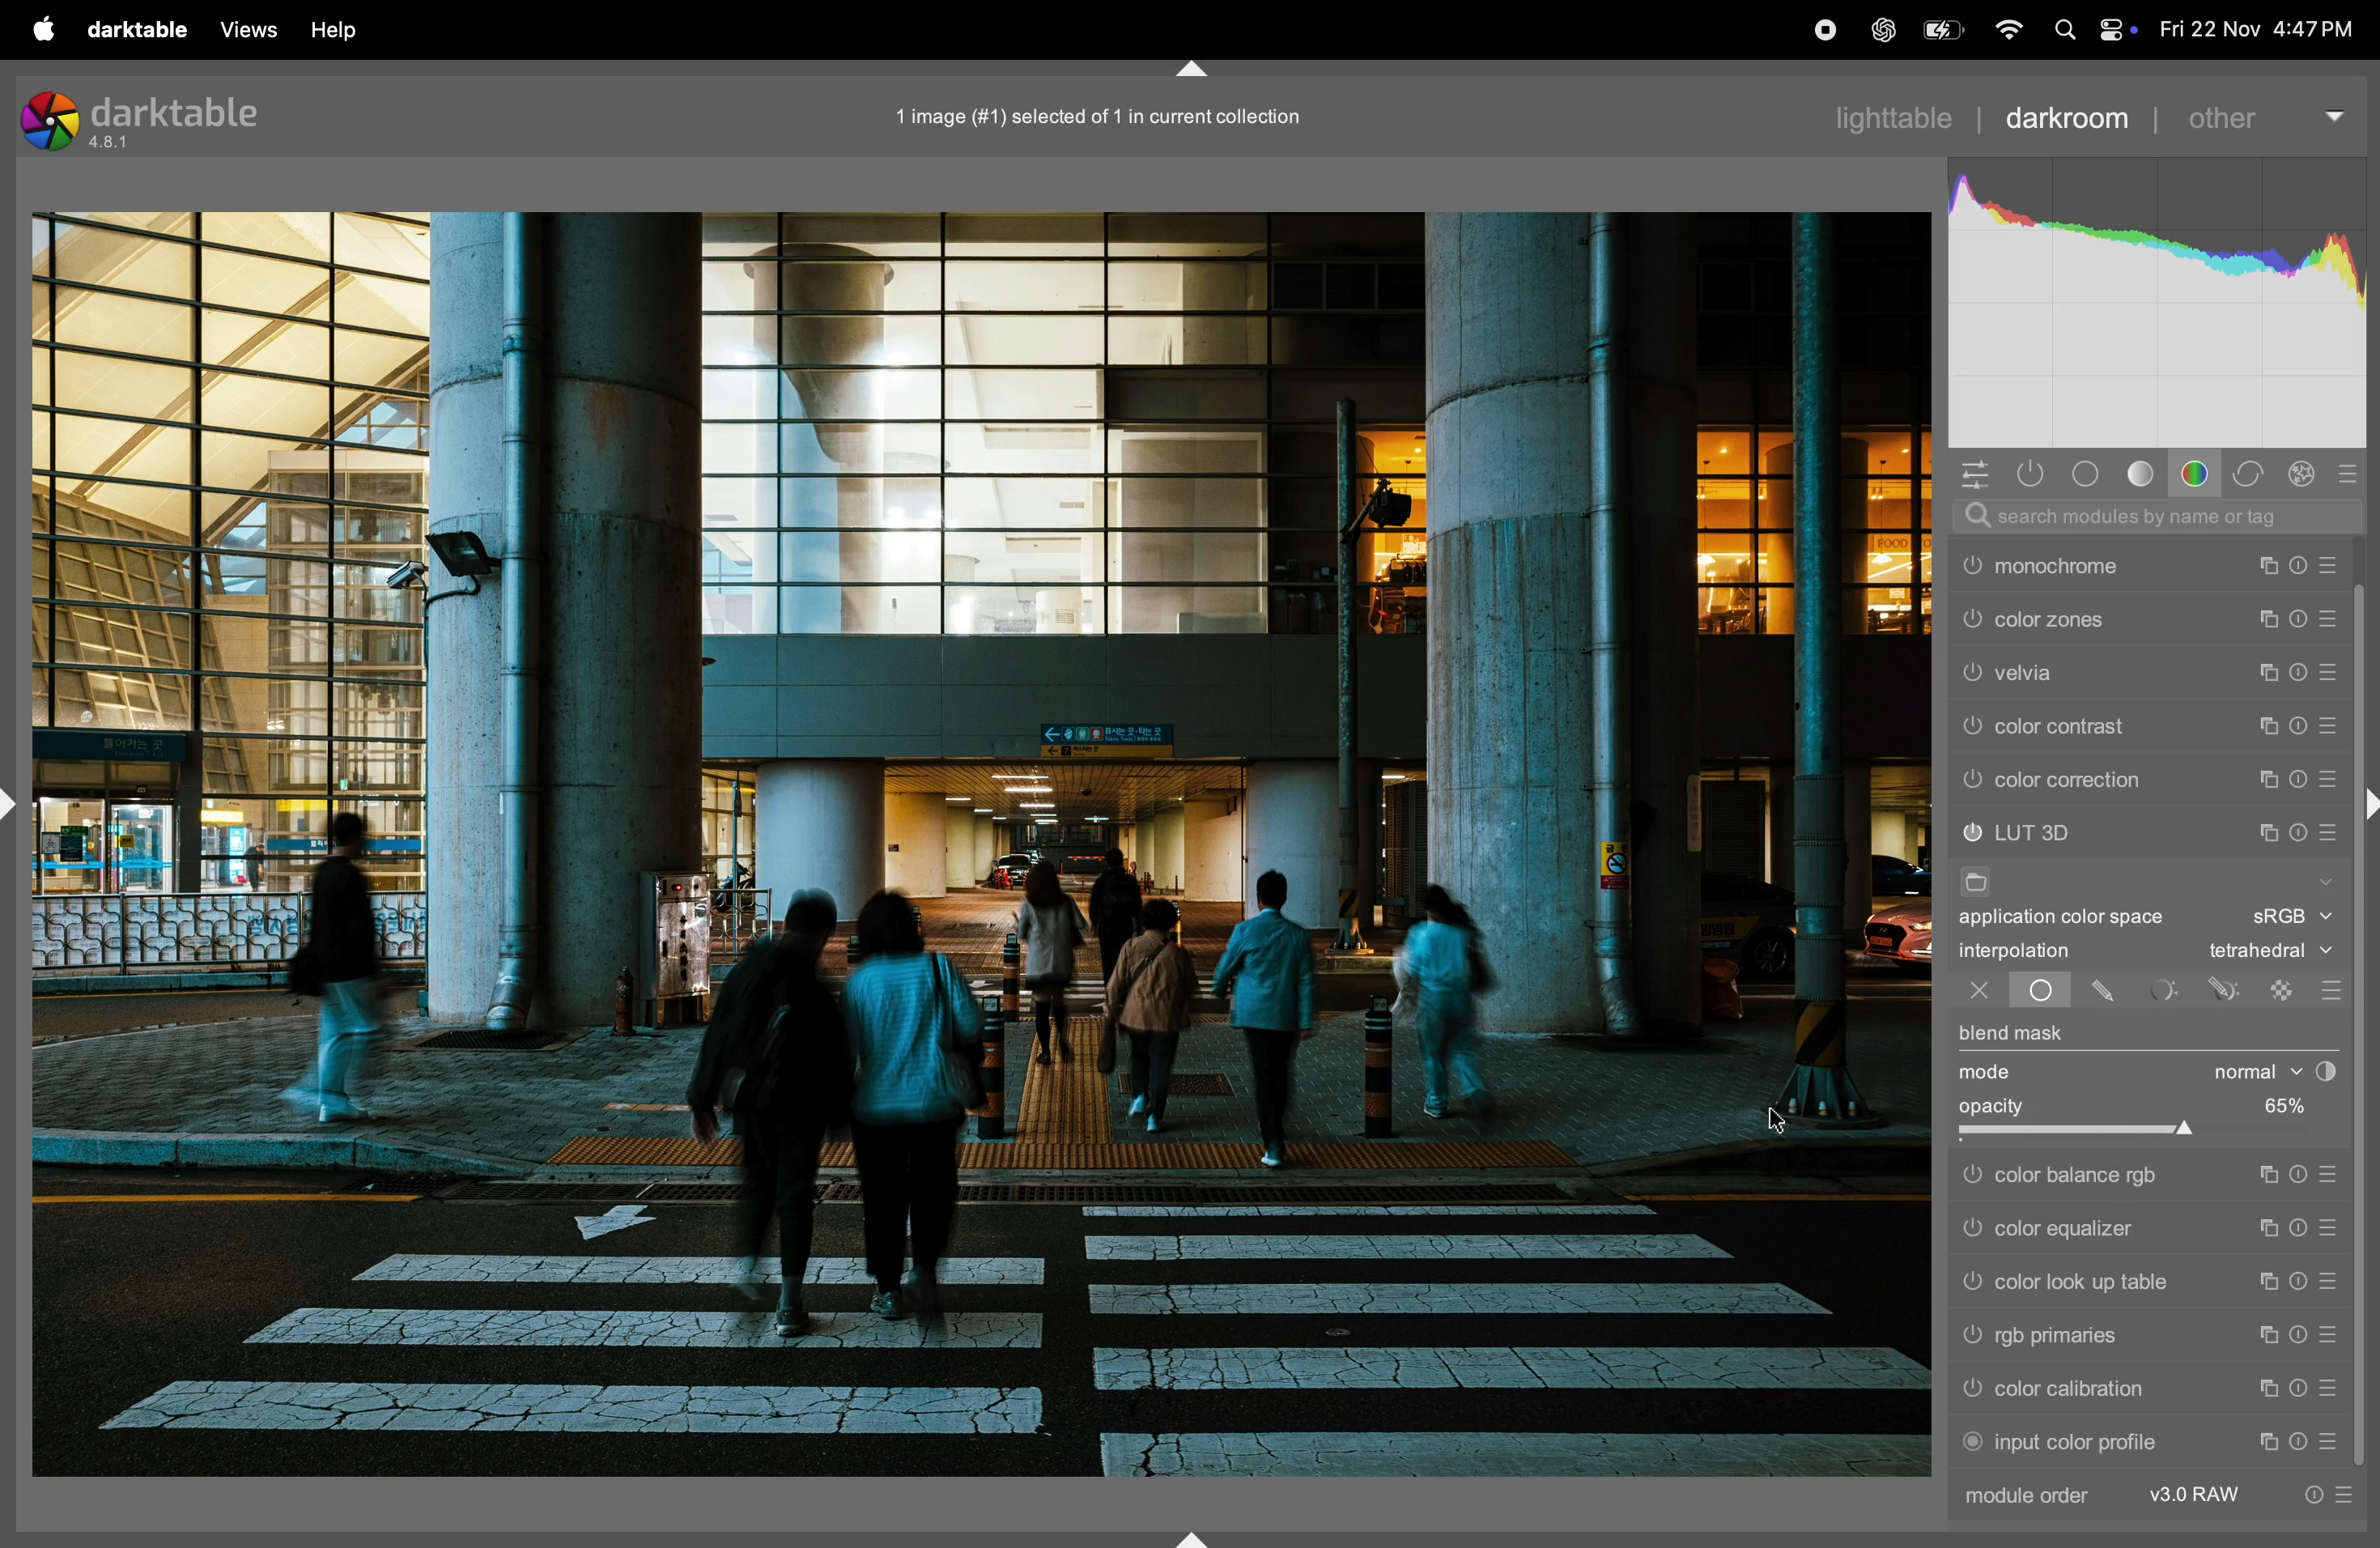  What do you see at coordinates (44, 28) in the screenshot?
I see `apple menu` at bounding box center [44, 28].